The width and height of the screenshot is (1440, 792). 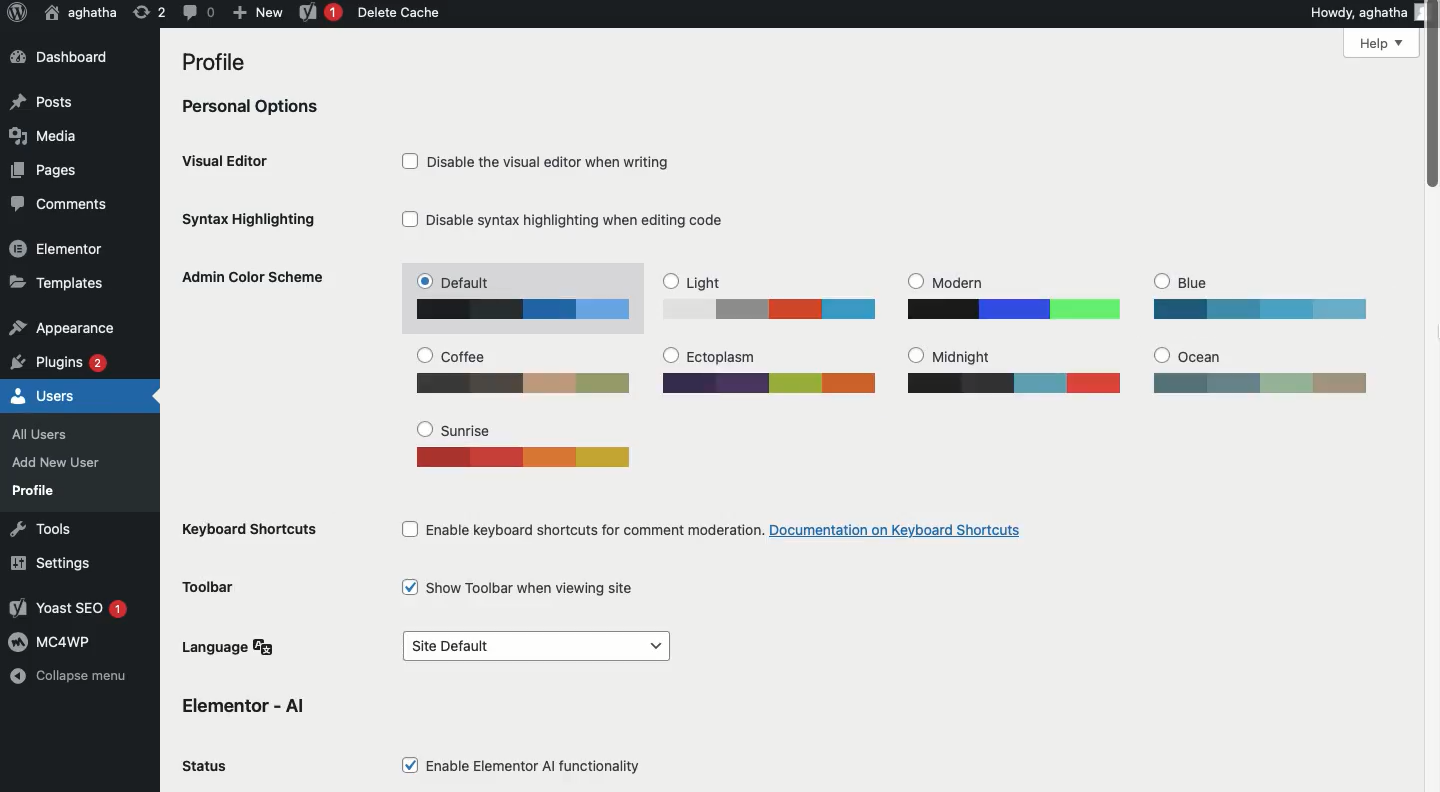 I want to click on Status, so click(x=197, y=768).